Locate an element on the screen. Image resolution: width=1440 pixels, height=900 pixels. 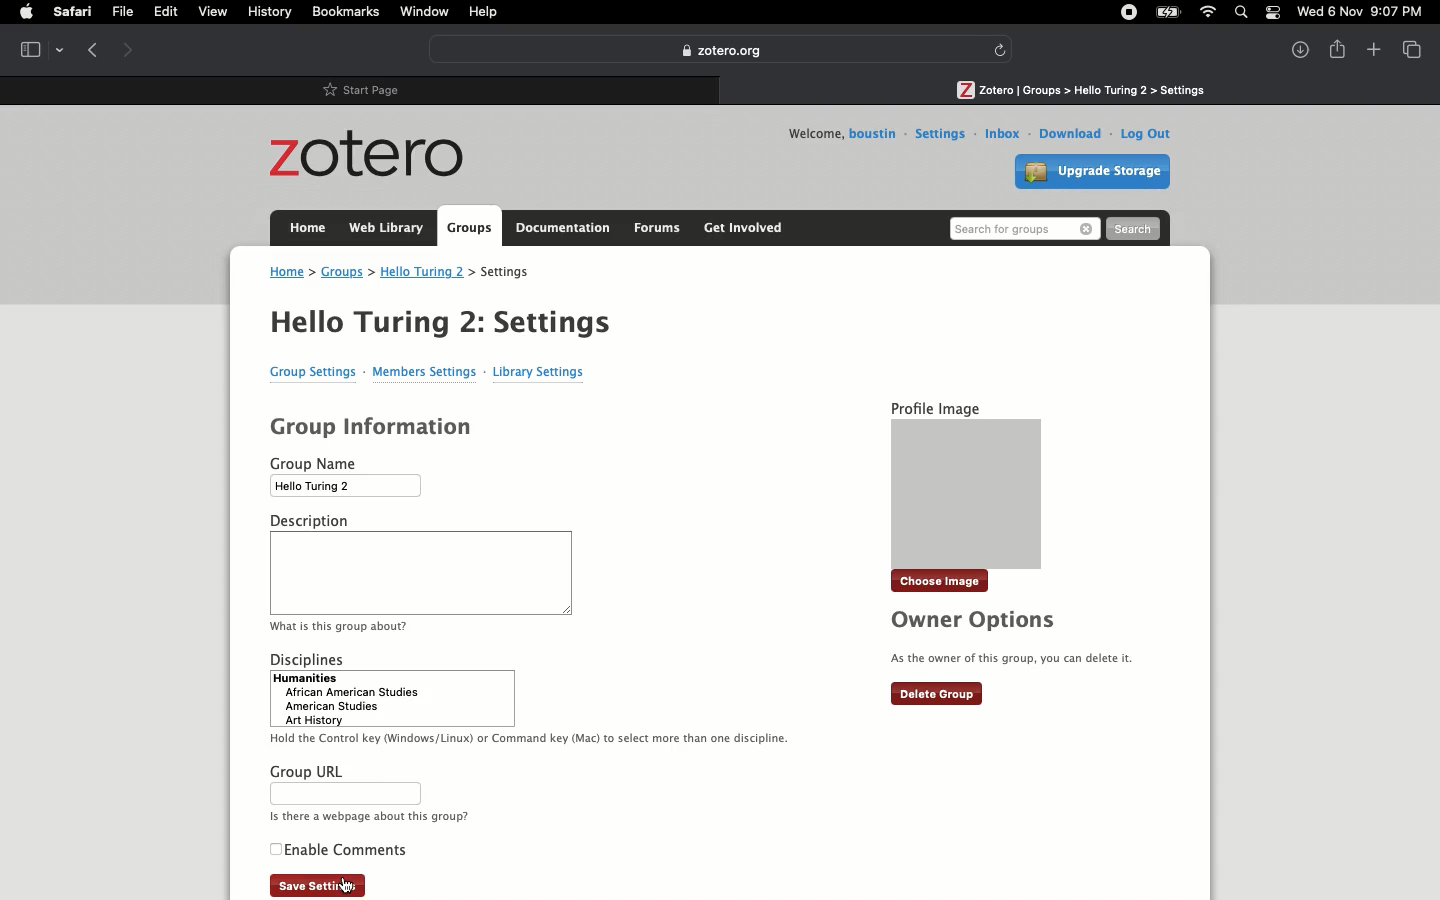
Settings is located at coordinates (940, 134).